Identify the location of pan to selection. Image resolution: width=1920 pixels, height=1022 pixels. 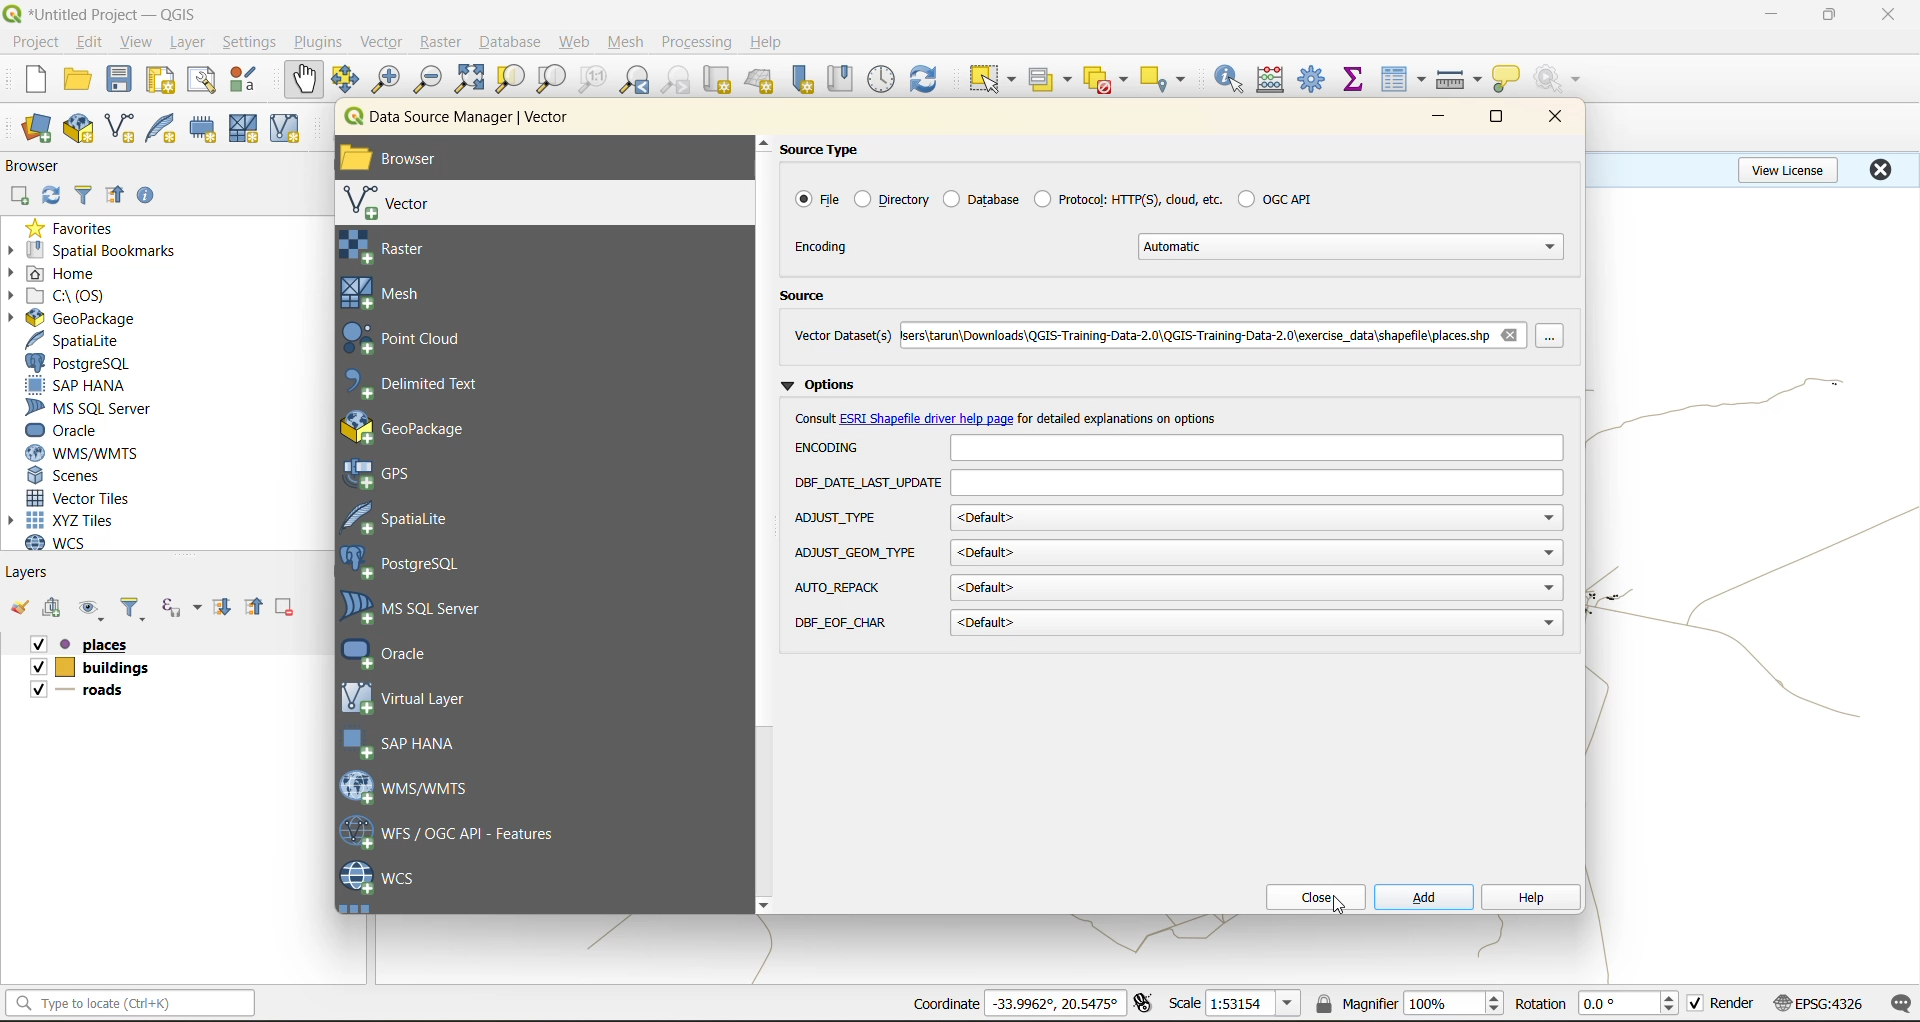
(345, 81).